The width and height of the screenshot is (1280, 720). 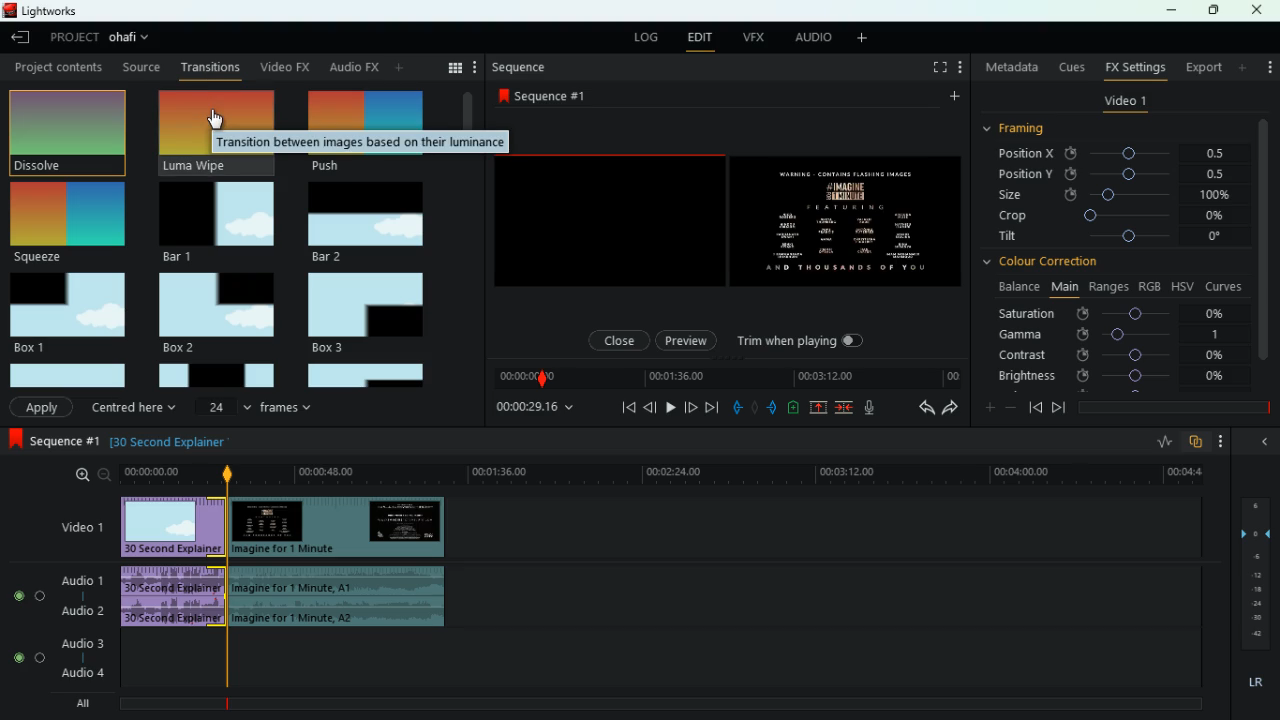 I want to click on up, so click(x=819, y=409).